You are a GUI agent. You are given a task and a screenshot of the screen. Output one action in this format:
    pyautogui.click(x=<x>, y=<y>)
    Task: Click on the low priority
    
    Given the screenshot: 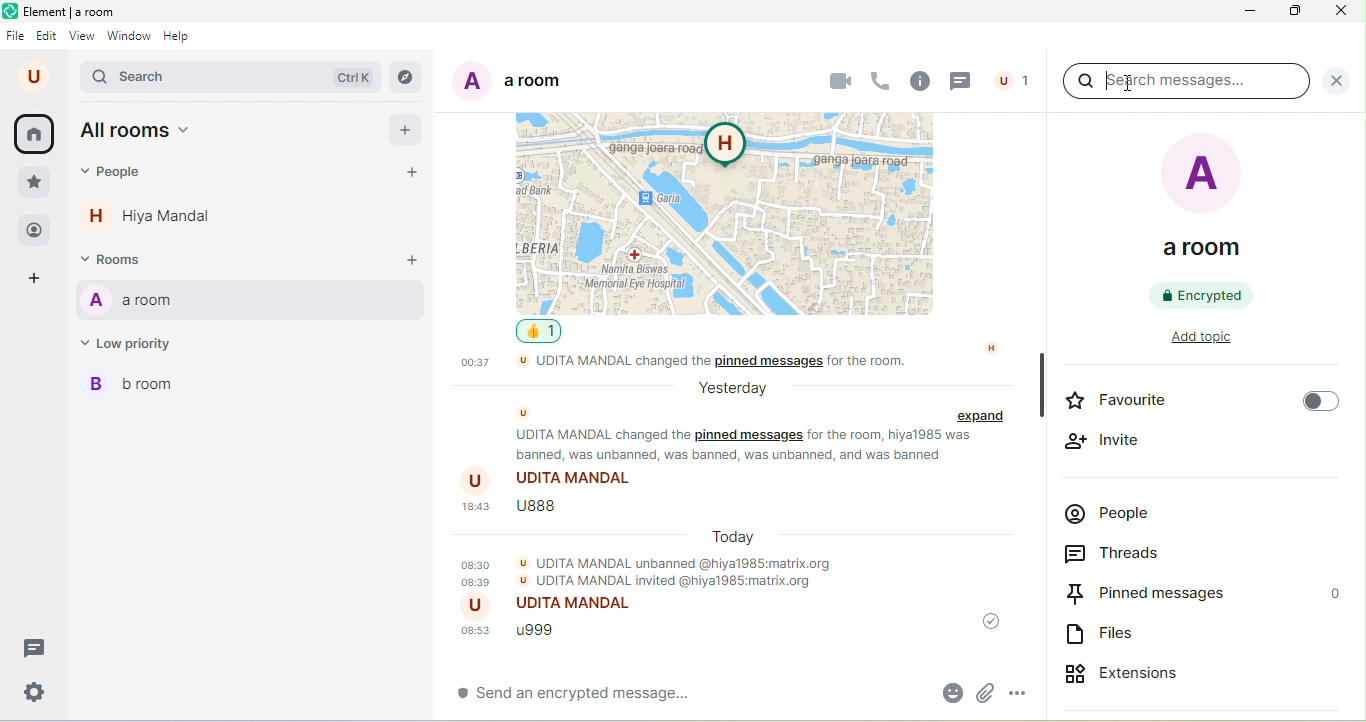 What is the action you would take?
    pyautogui.click(x=136, y=347)
    